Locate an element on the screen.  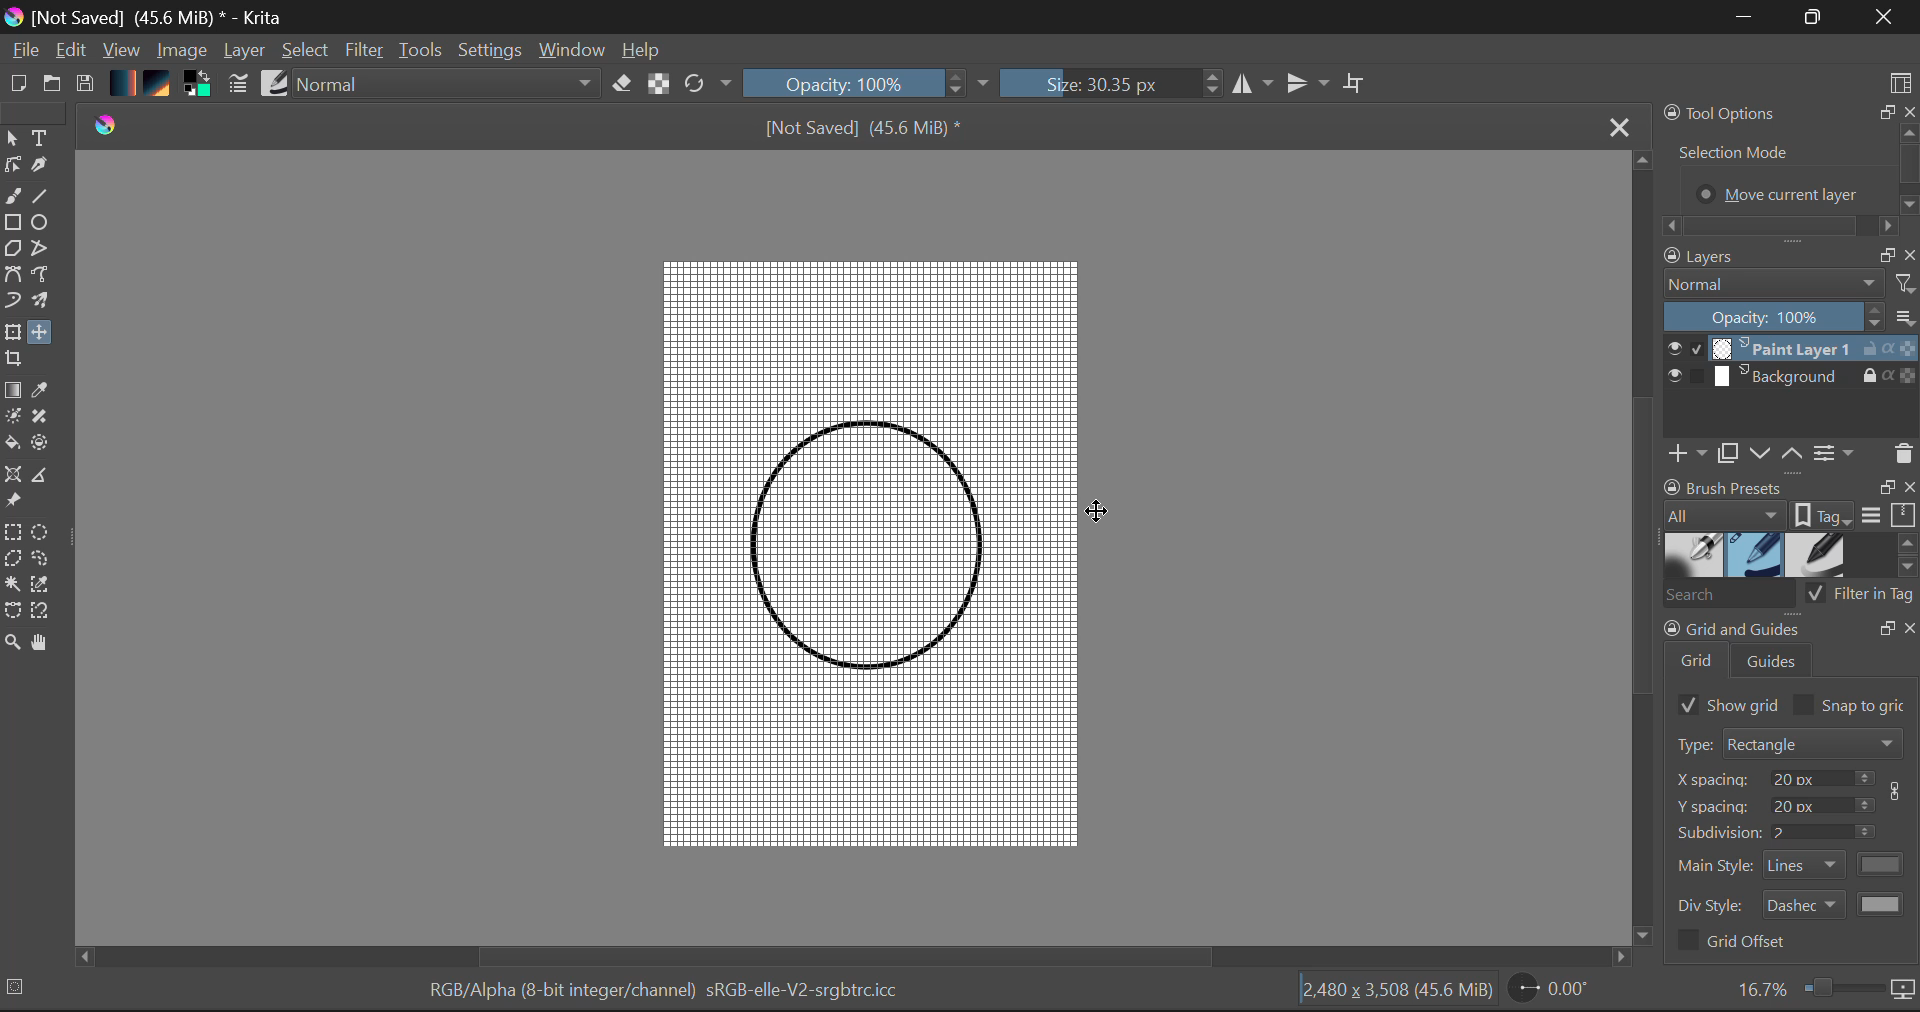
Layer Opacity  is located at coordinates (1790, 317).